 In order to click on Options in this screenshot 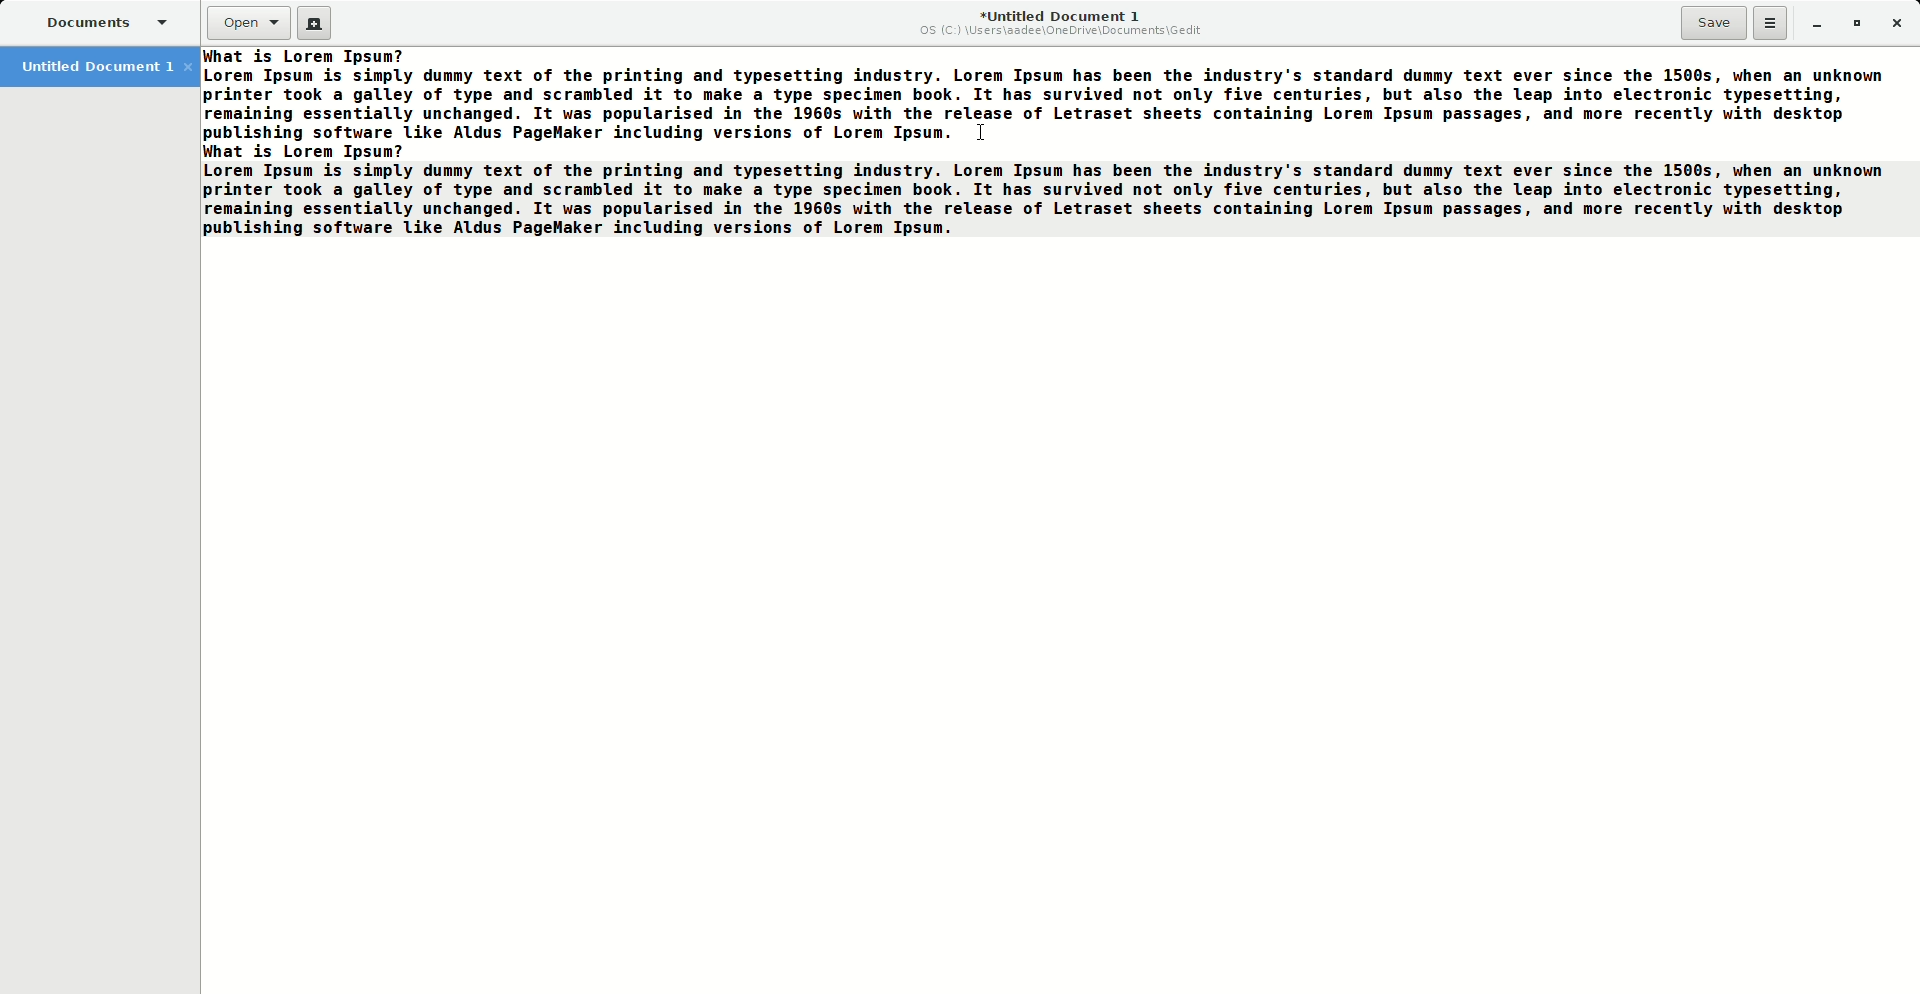, I will do `click(1771, 22)`.